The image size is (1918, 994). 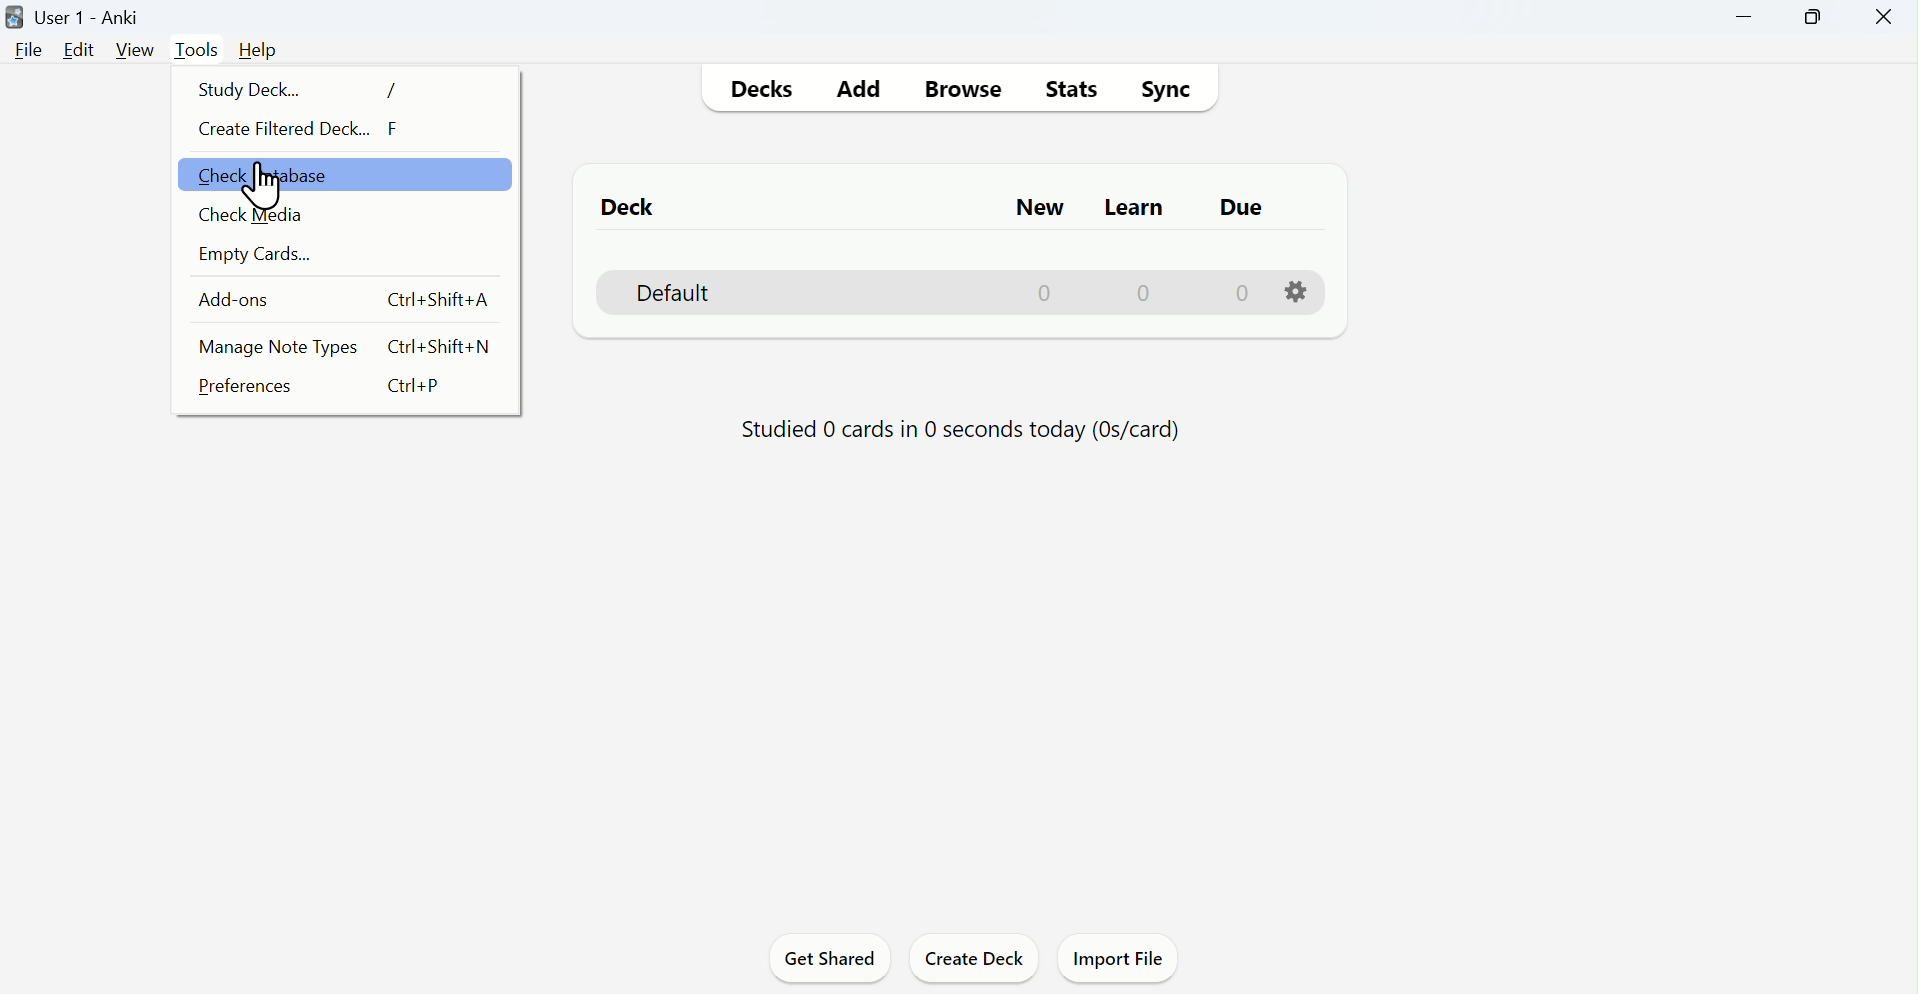 What do you see at coordinates (341, 87) in the screenshot?
I see `Study deck` at bounding box center [341, 87].